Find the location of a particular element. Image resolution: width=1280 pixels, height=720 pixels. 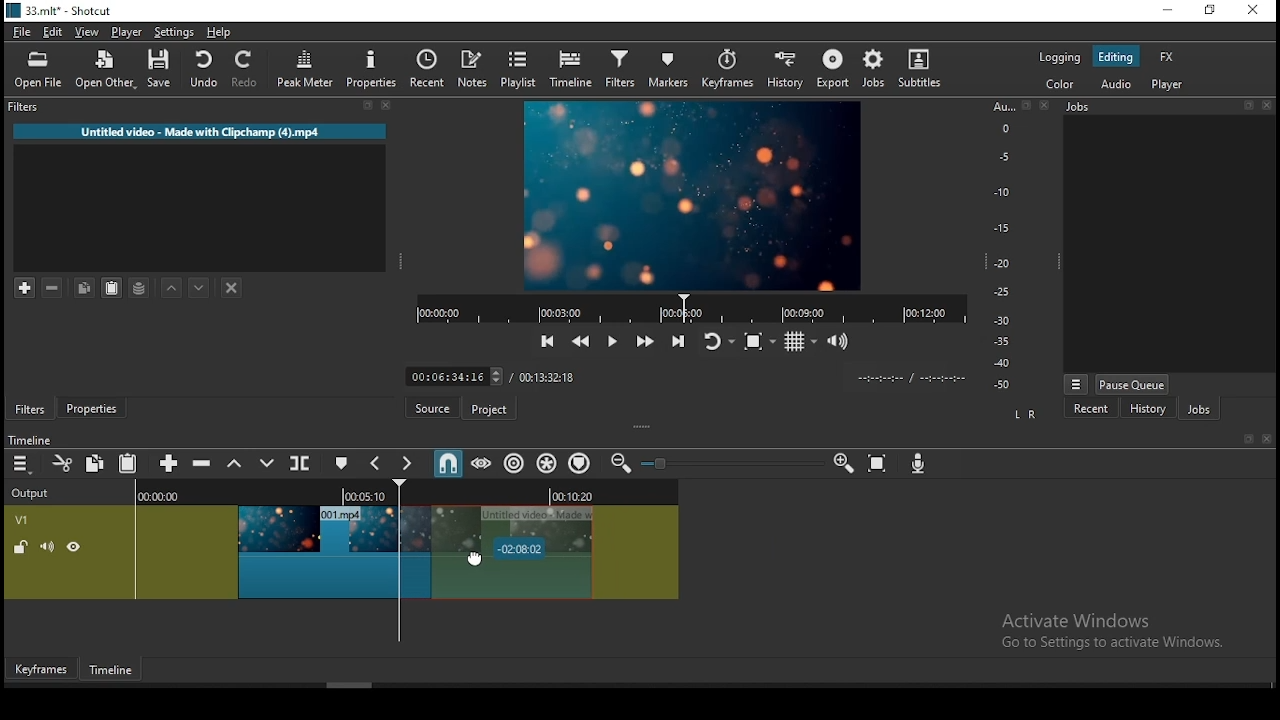

pause queue is located at coordinates (1131, 384).